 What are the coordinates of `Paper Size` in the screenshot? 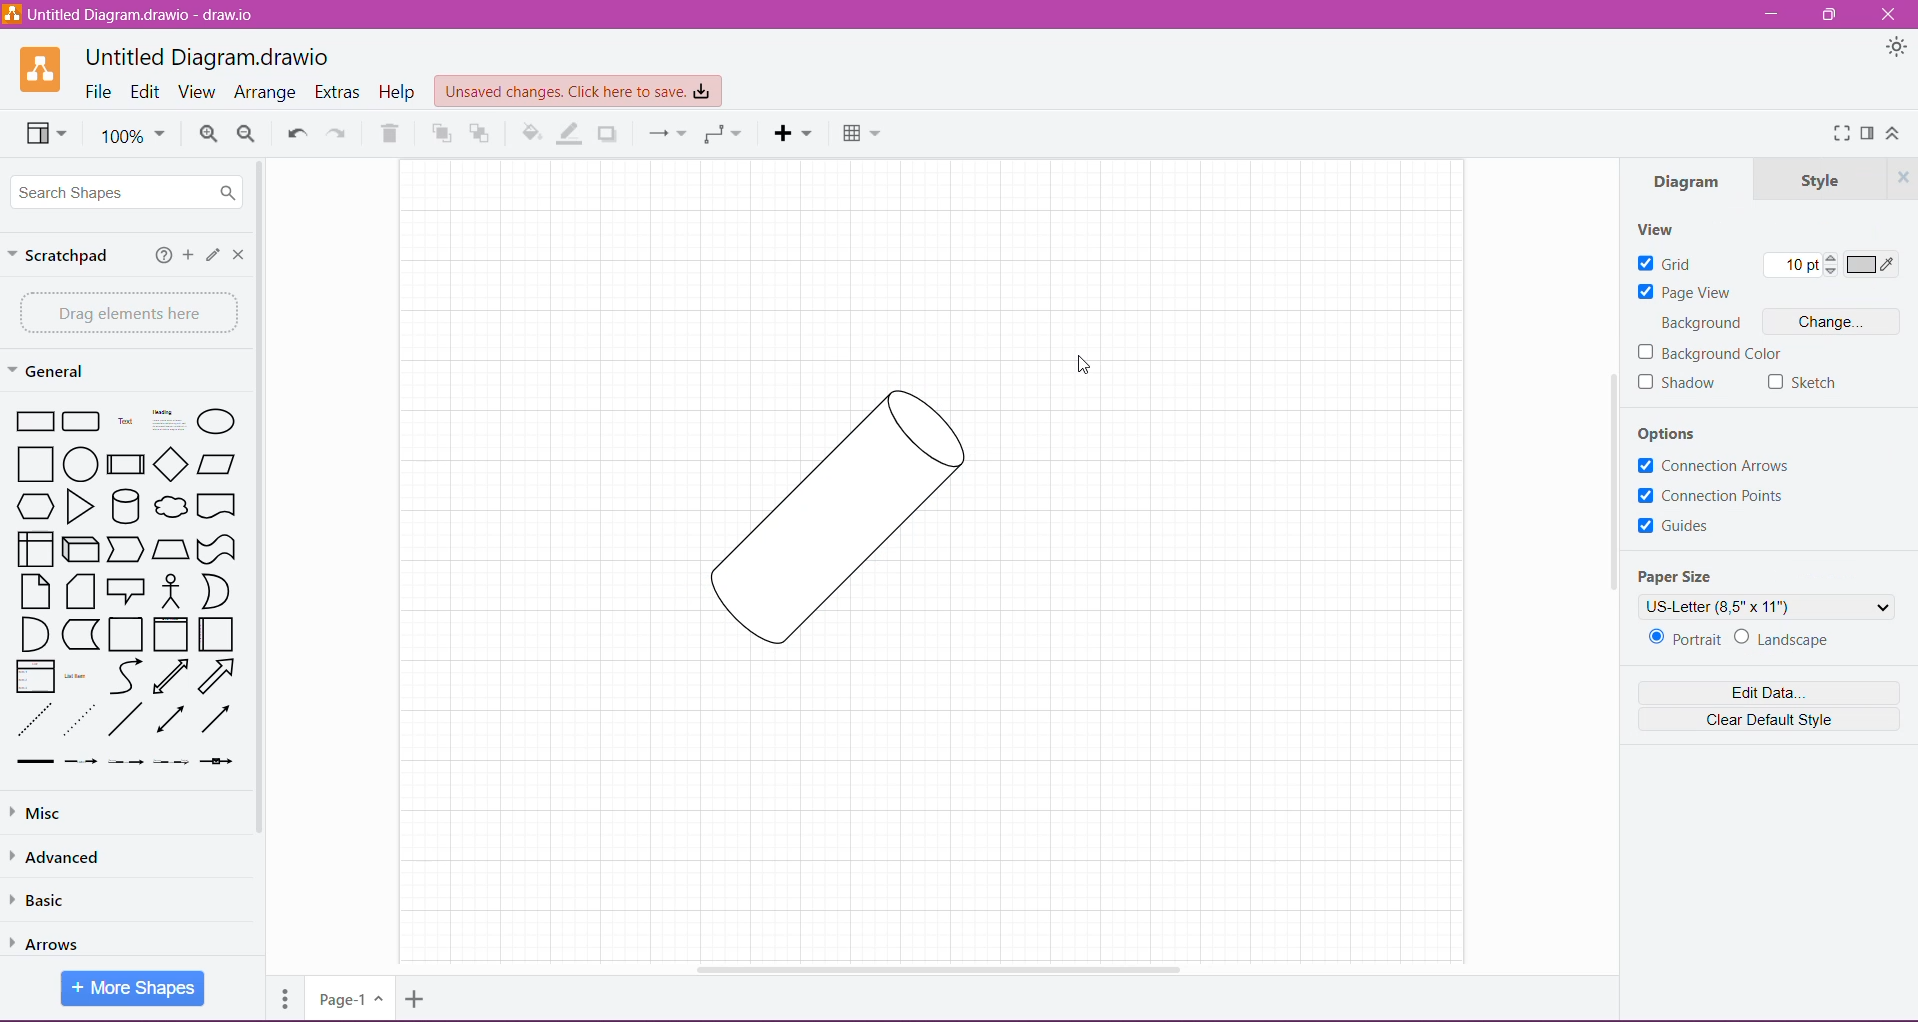 It's located at (1680, 573).